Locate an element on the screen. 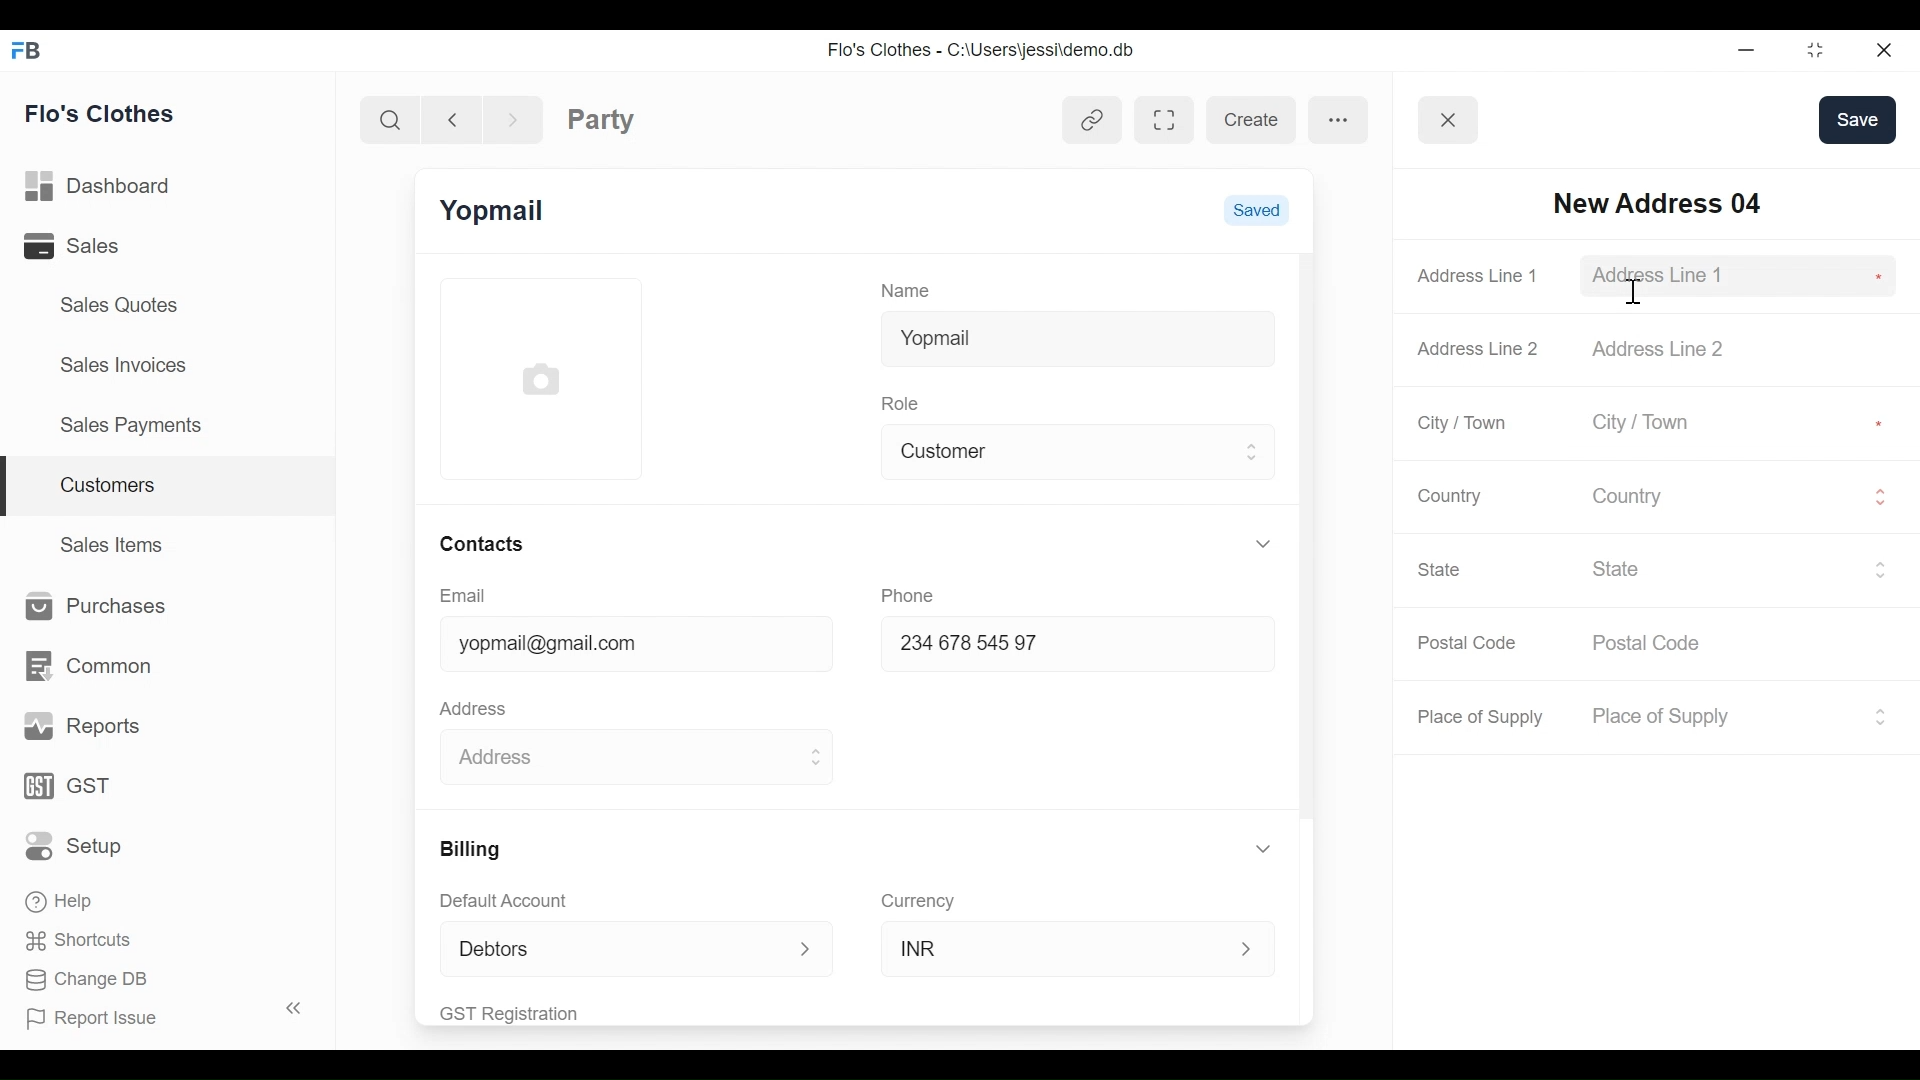 This screenshot has width=1920, height=1080. create is located at coordinates (1250, 120).